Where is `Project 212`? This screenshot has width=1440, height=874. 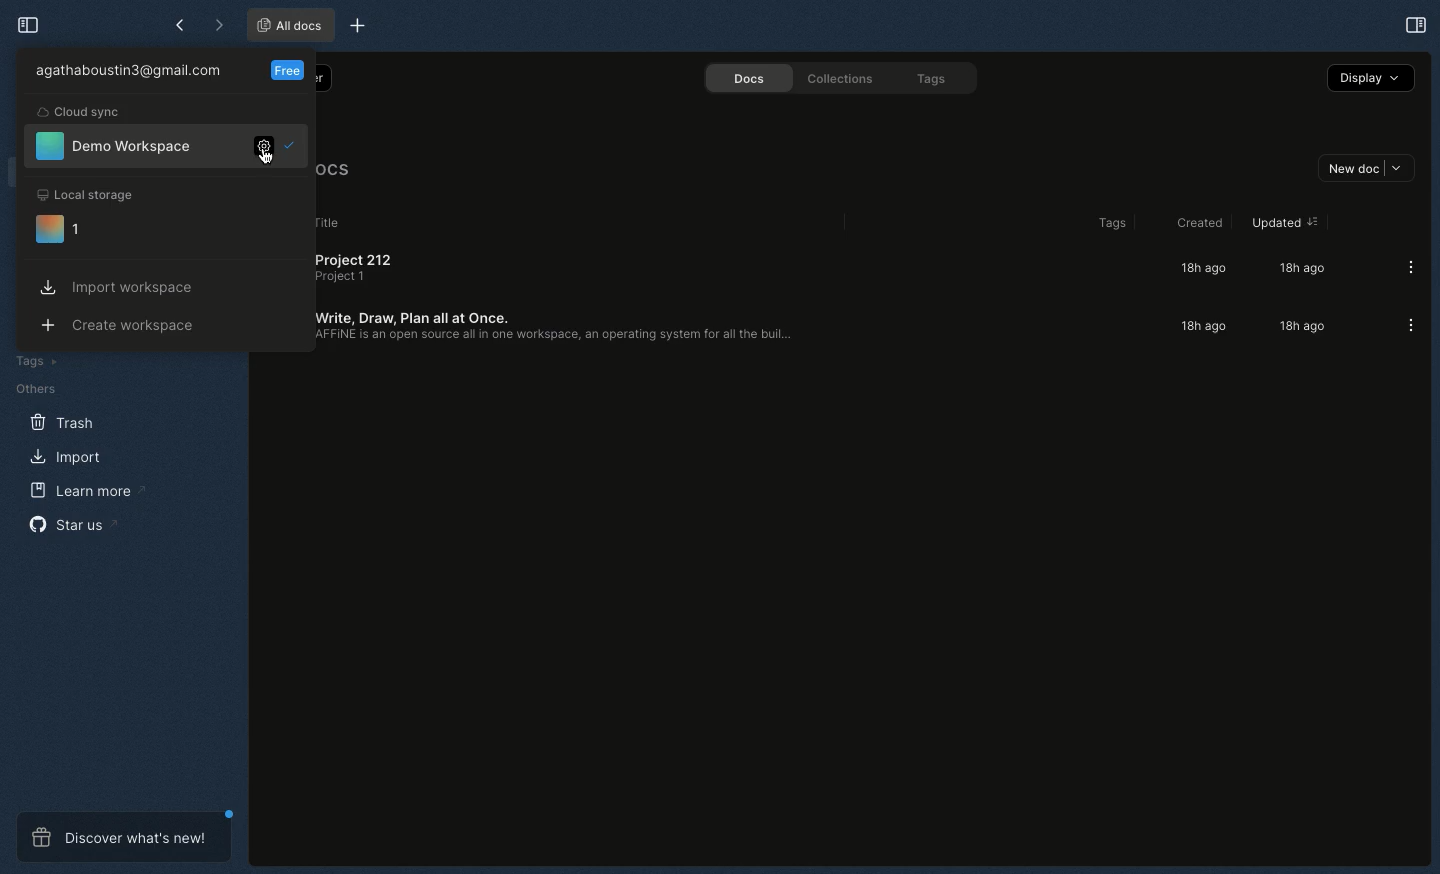
Project 212 is located at coordinates (361, 273).